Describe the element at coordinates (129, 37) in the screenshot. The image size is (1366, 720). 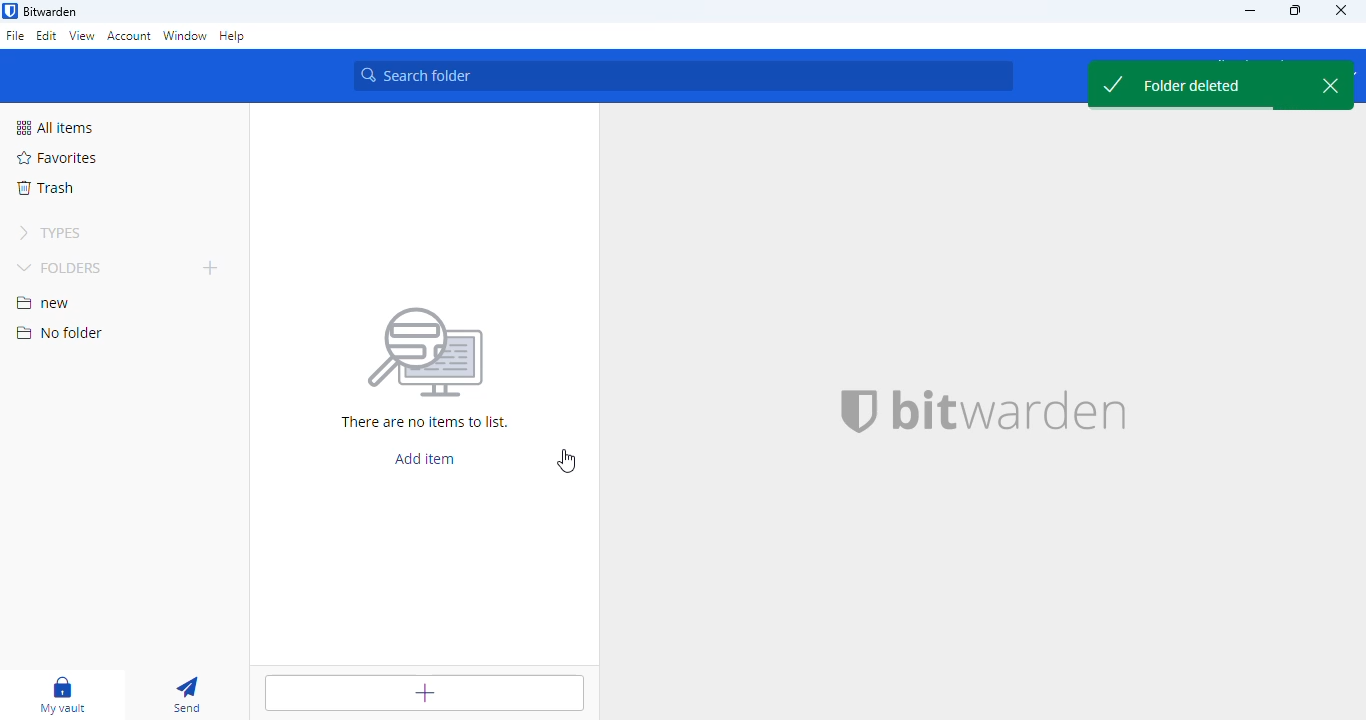
I see `account` at that location.